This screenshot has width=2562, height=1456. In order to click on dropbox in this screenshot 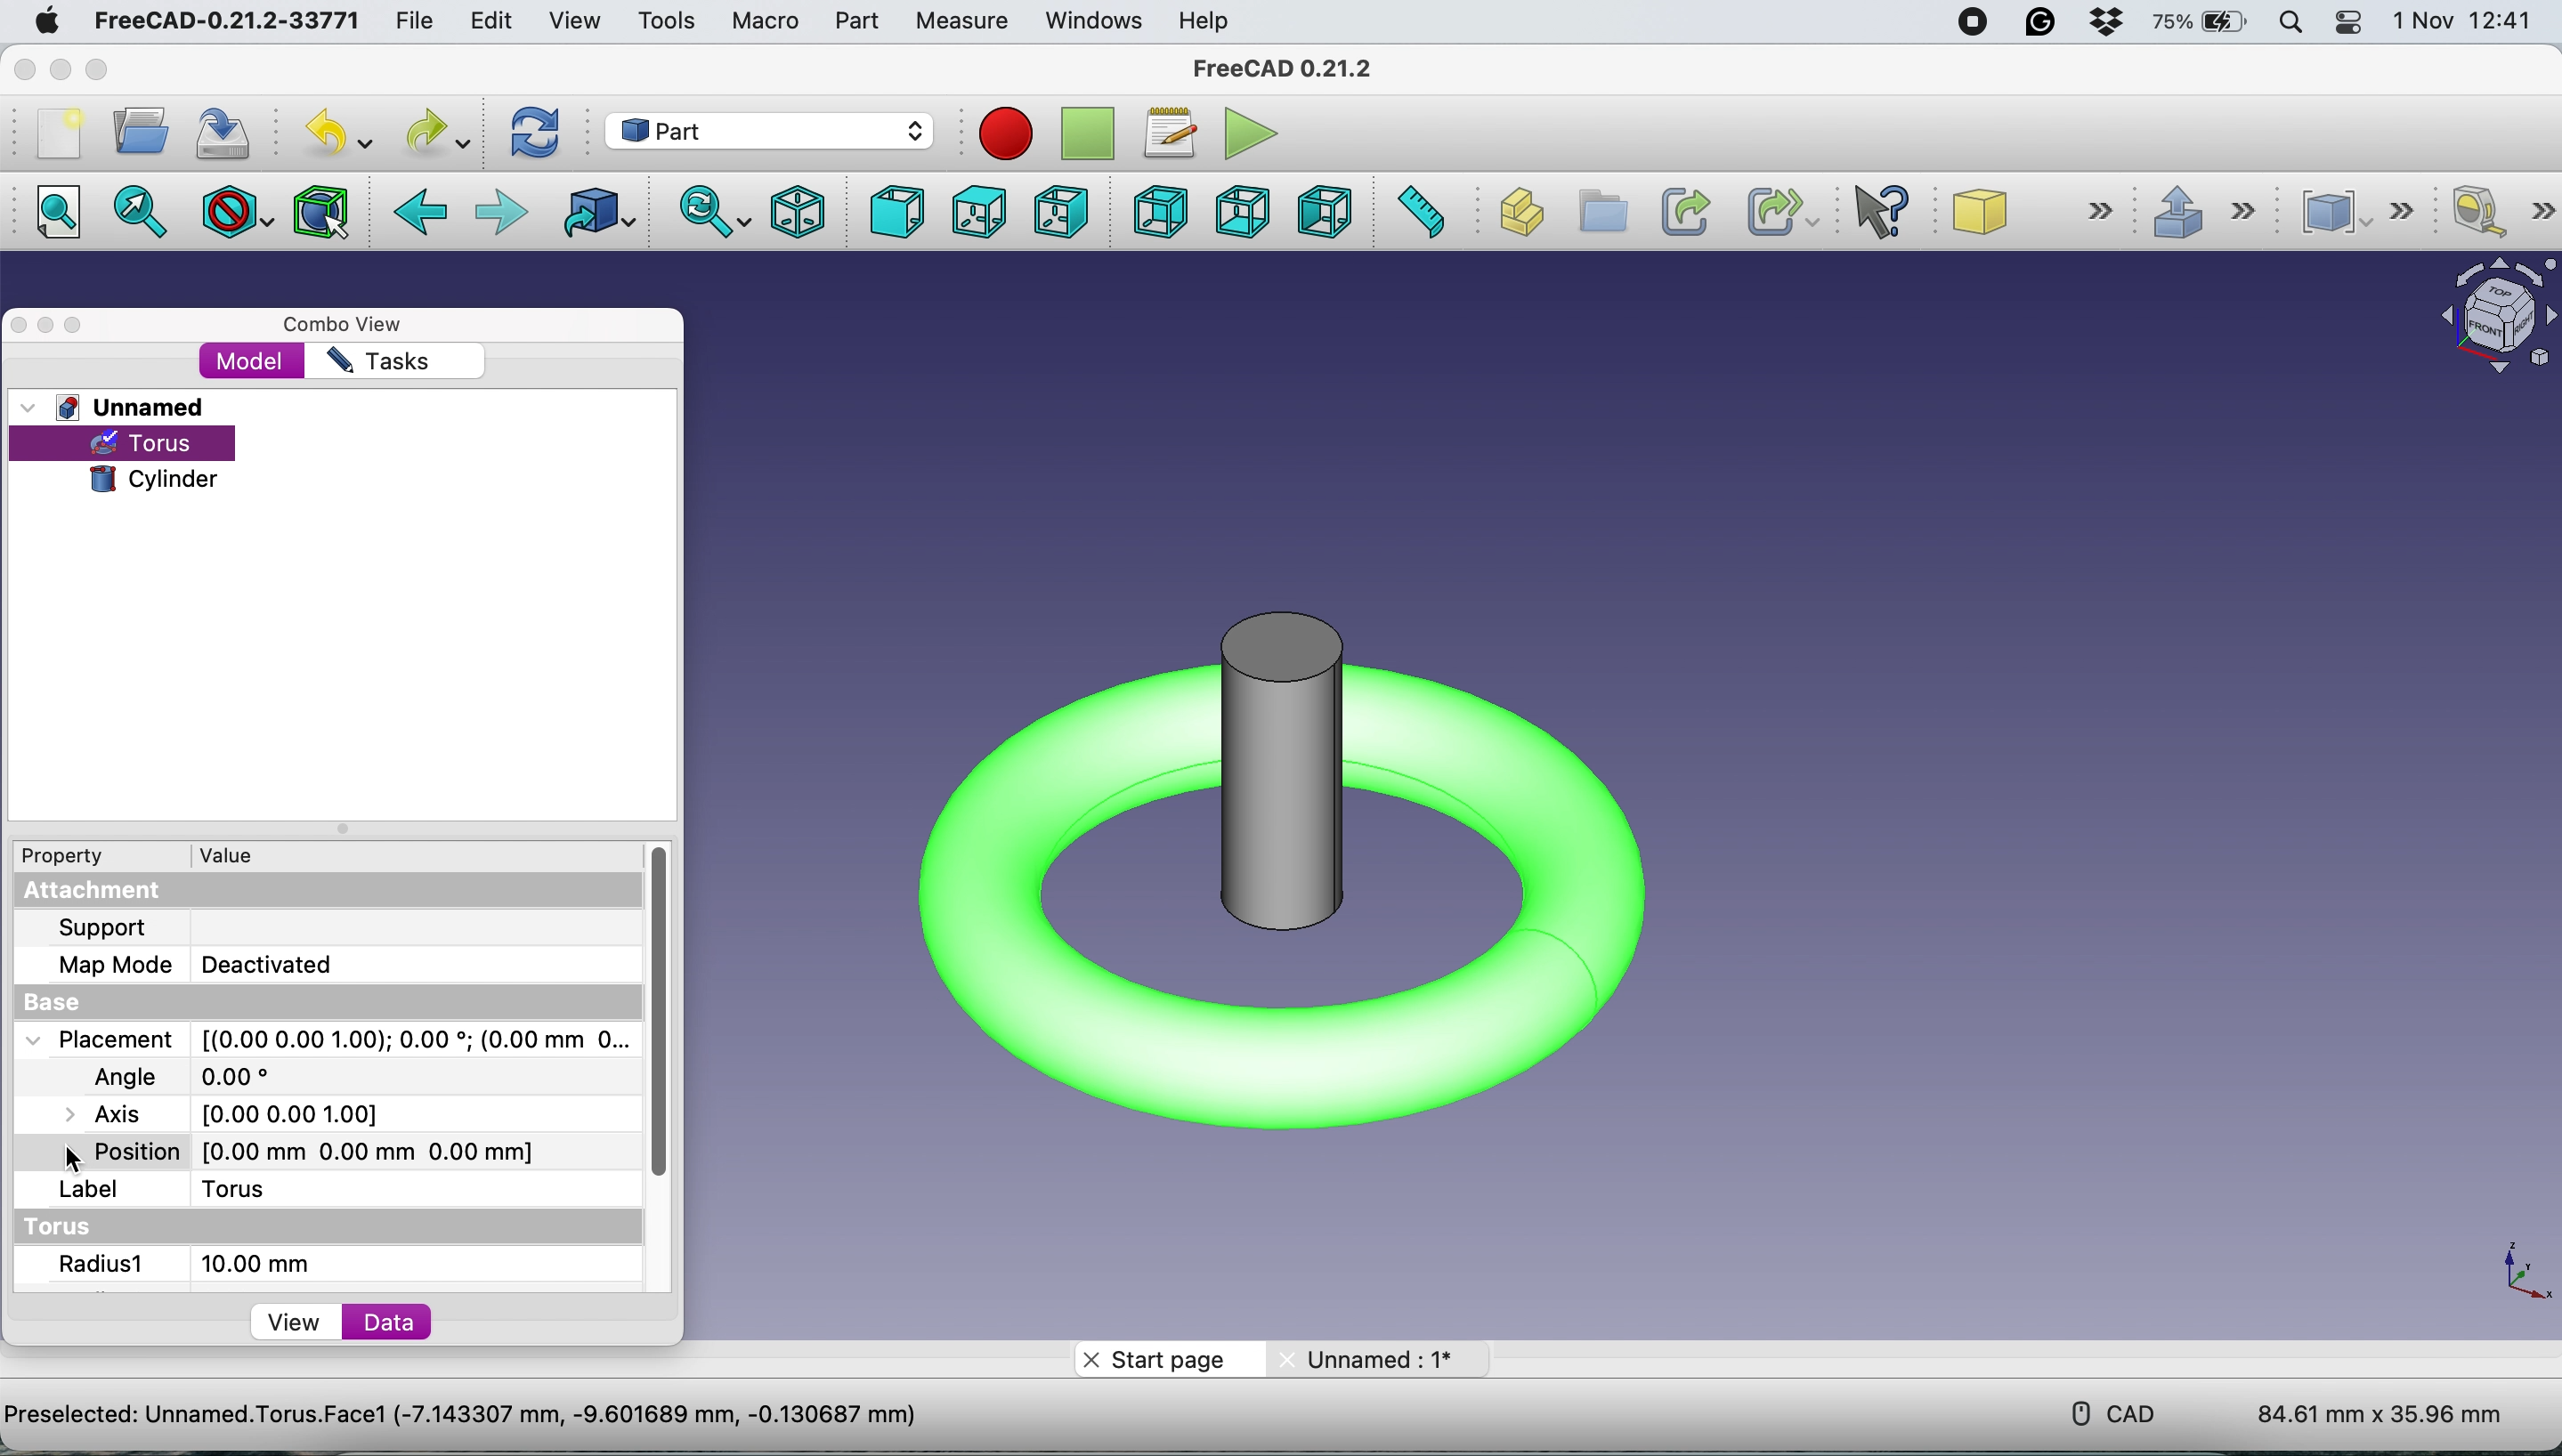, I will do `click(2105, 24)`.